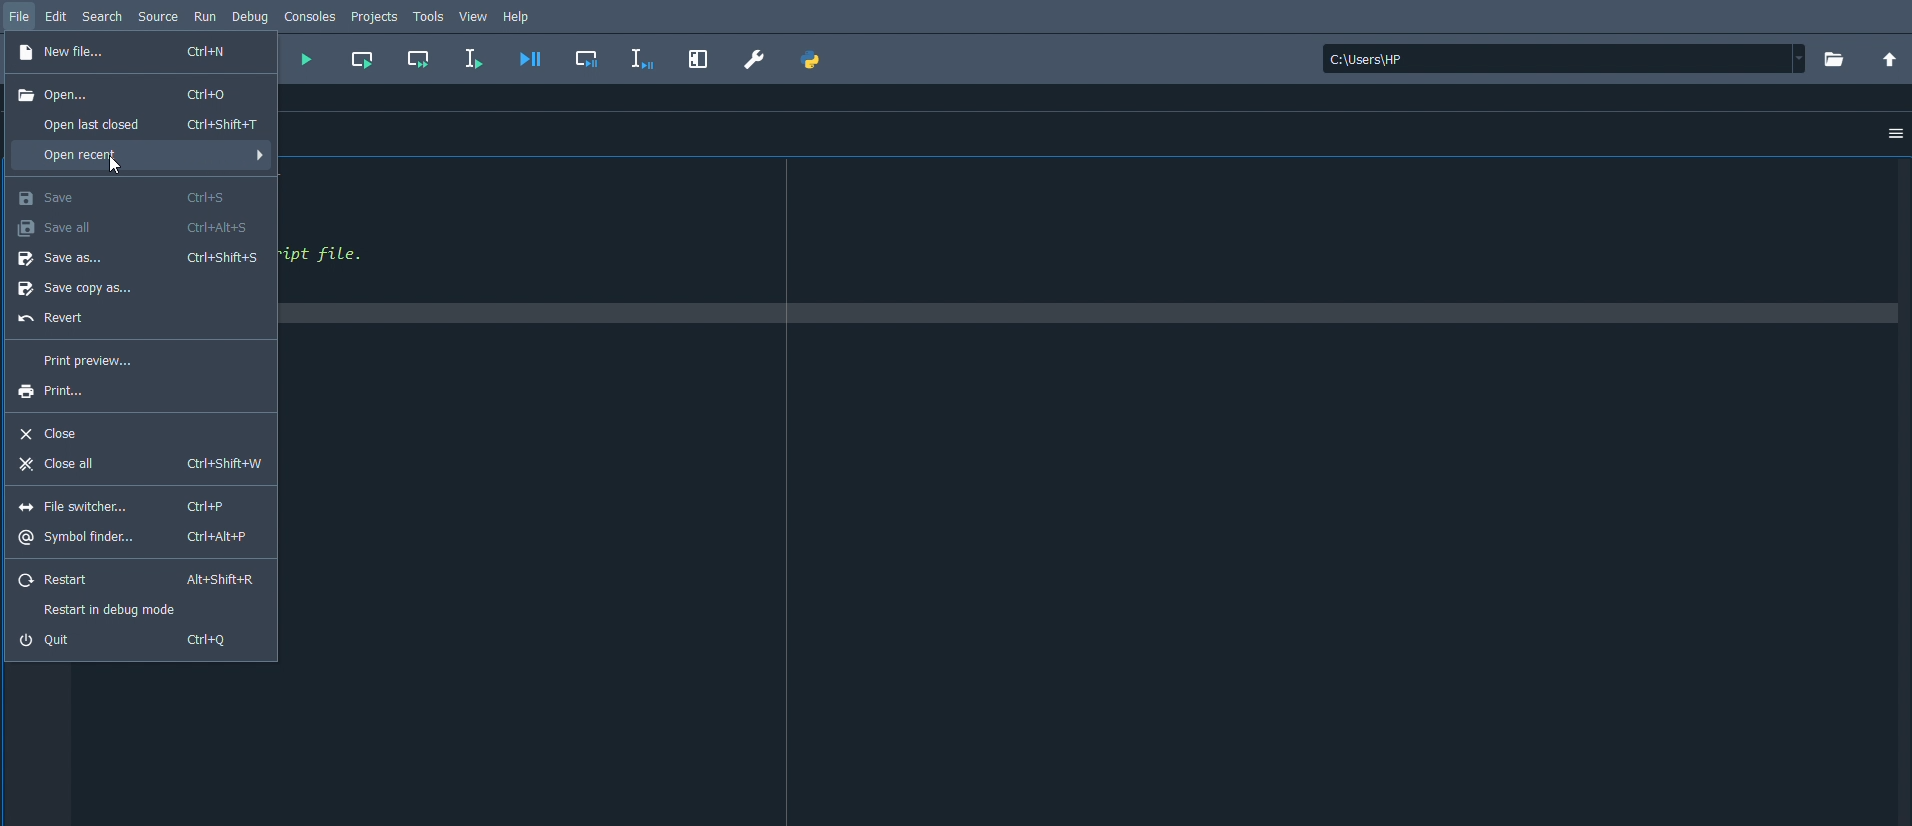 The height and width of the screenshot is (826, 1912). What do you see at coordinates (305, 61) in the screenshot?
I see `Run file` at bounding box center [305, 61].